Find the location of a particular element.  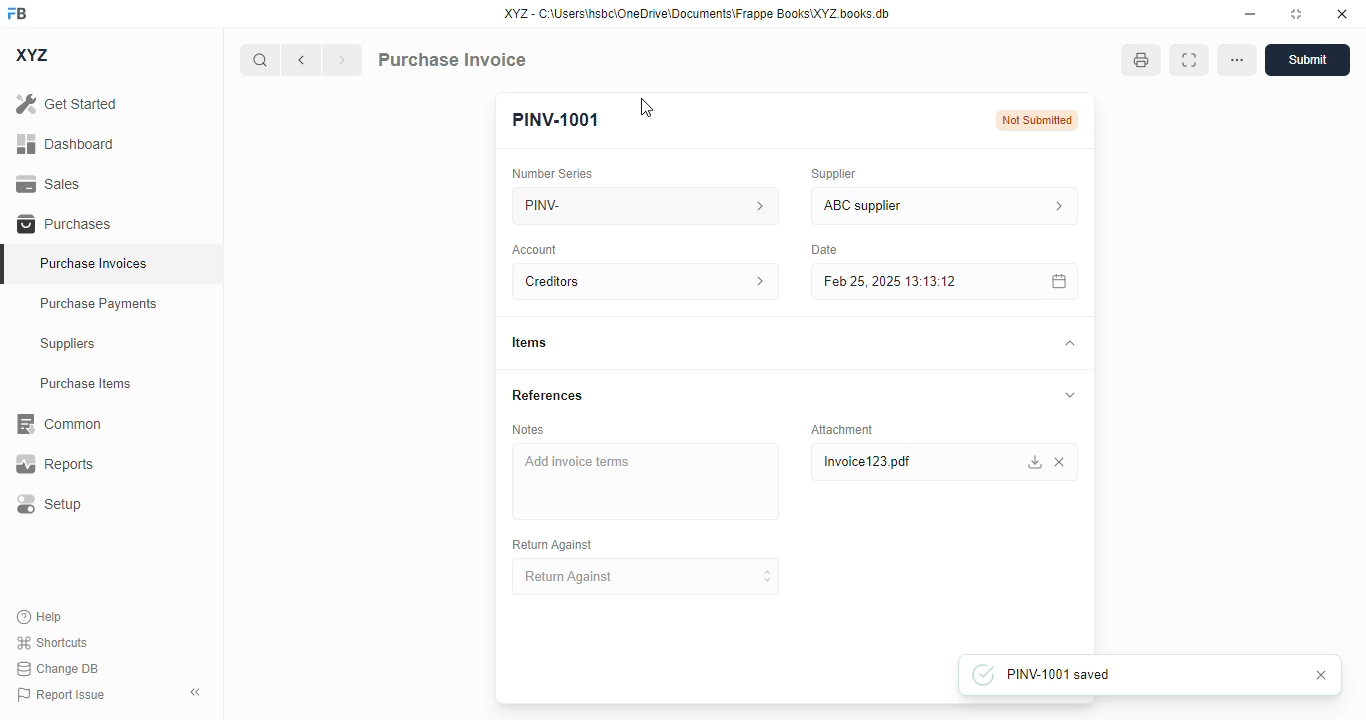

number series information is located at coordinates (754, 205).